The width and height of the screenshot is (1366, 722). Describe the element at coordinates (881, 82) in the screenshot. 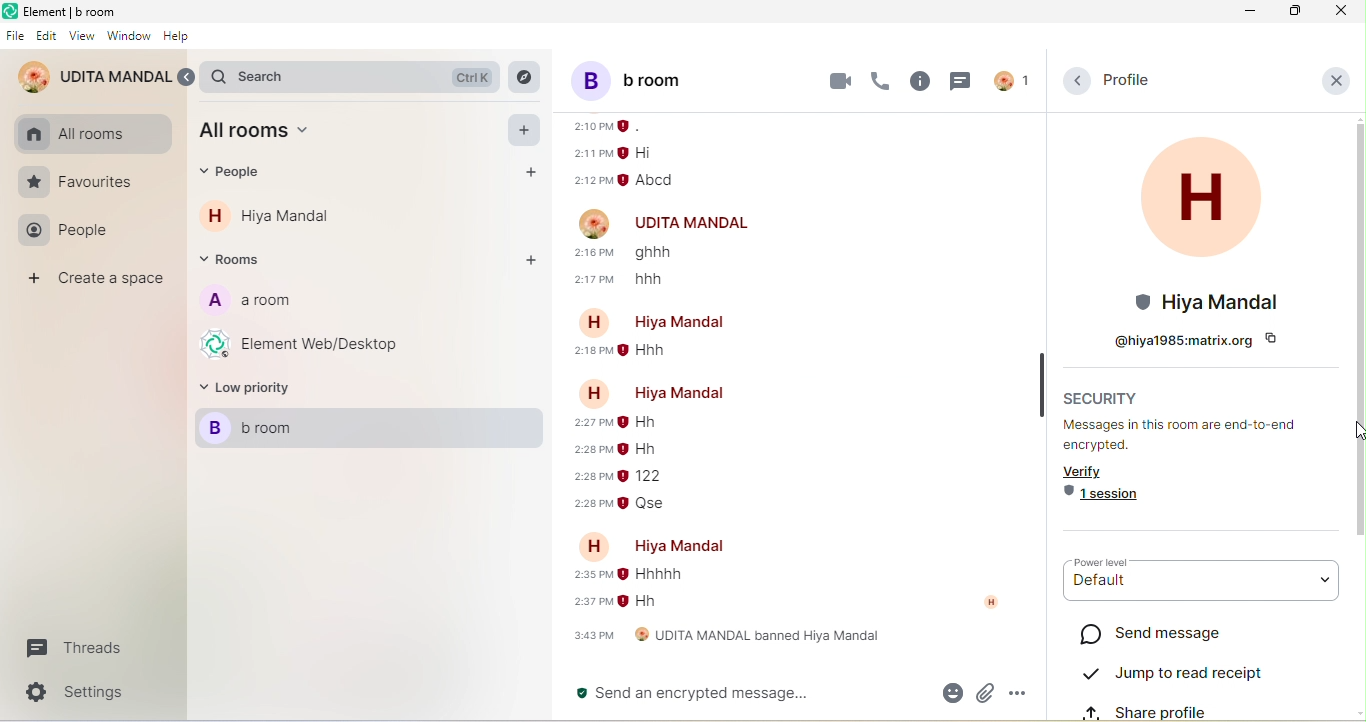

I see `voice call` at that location.